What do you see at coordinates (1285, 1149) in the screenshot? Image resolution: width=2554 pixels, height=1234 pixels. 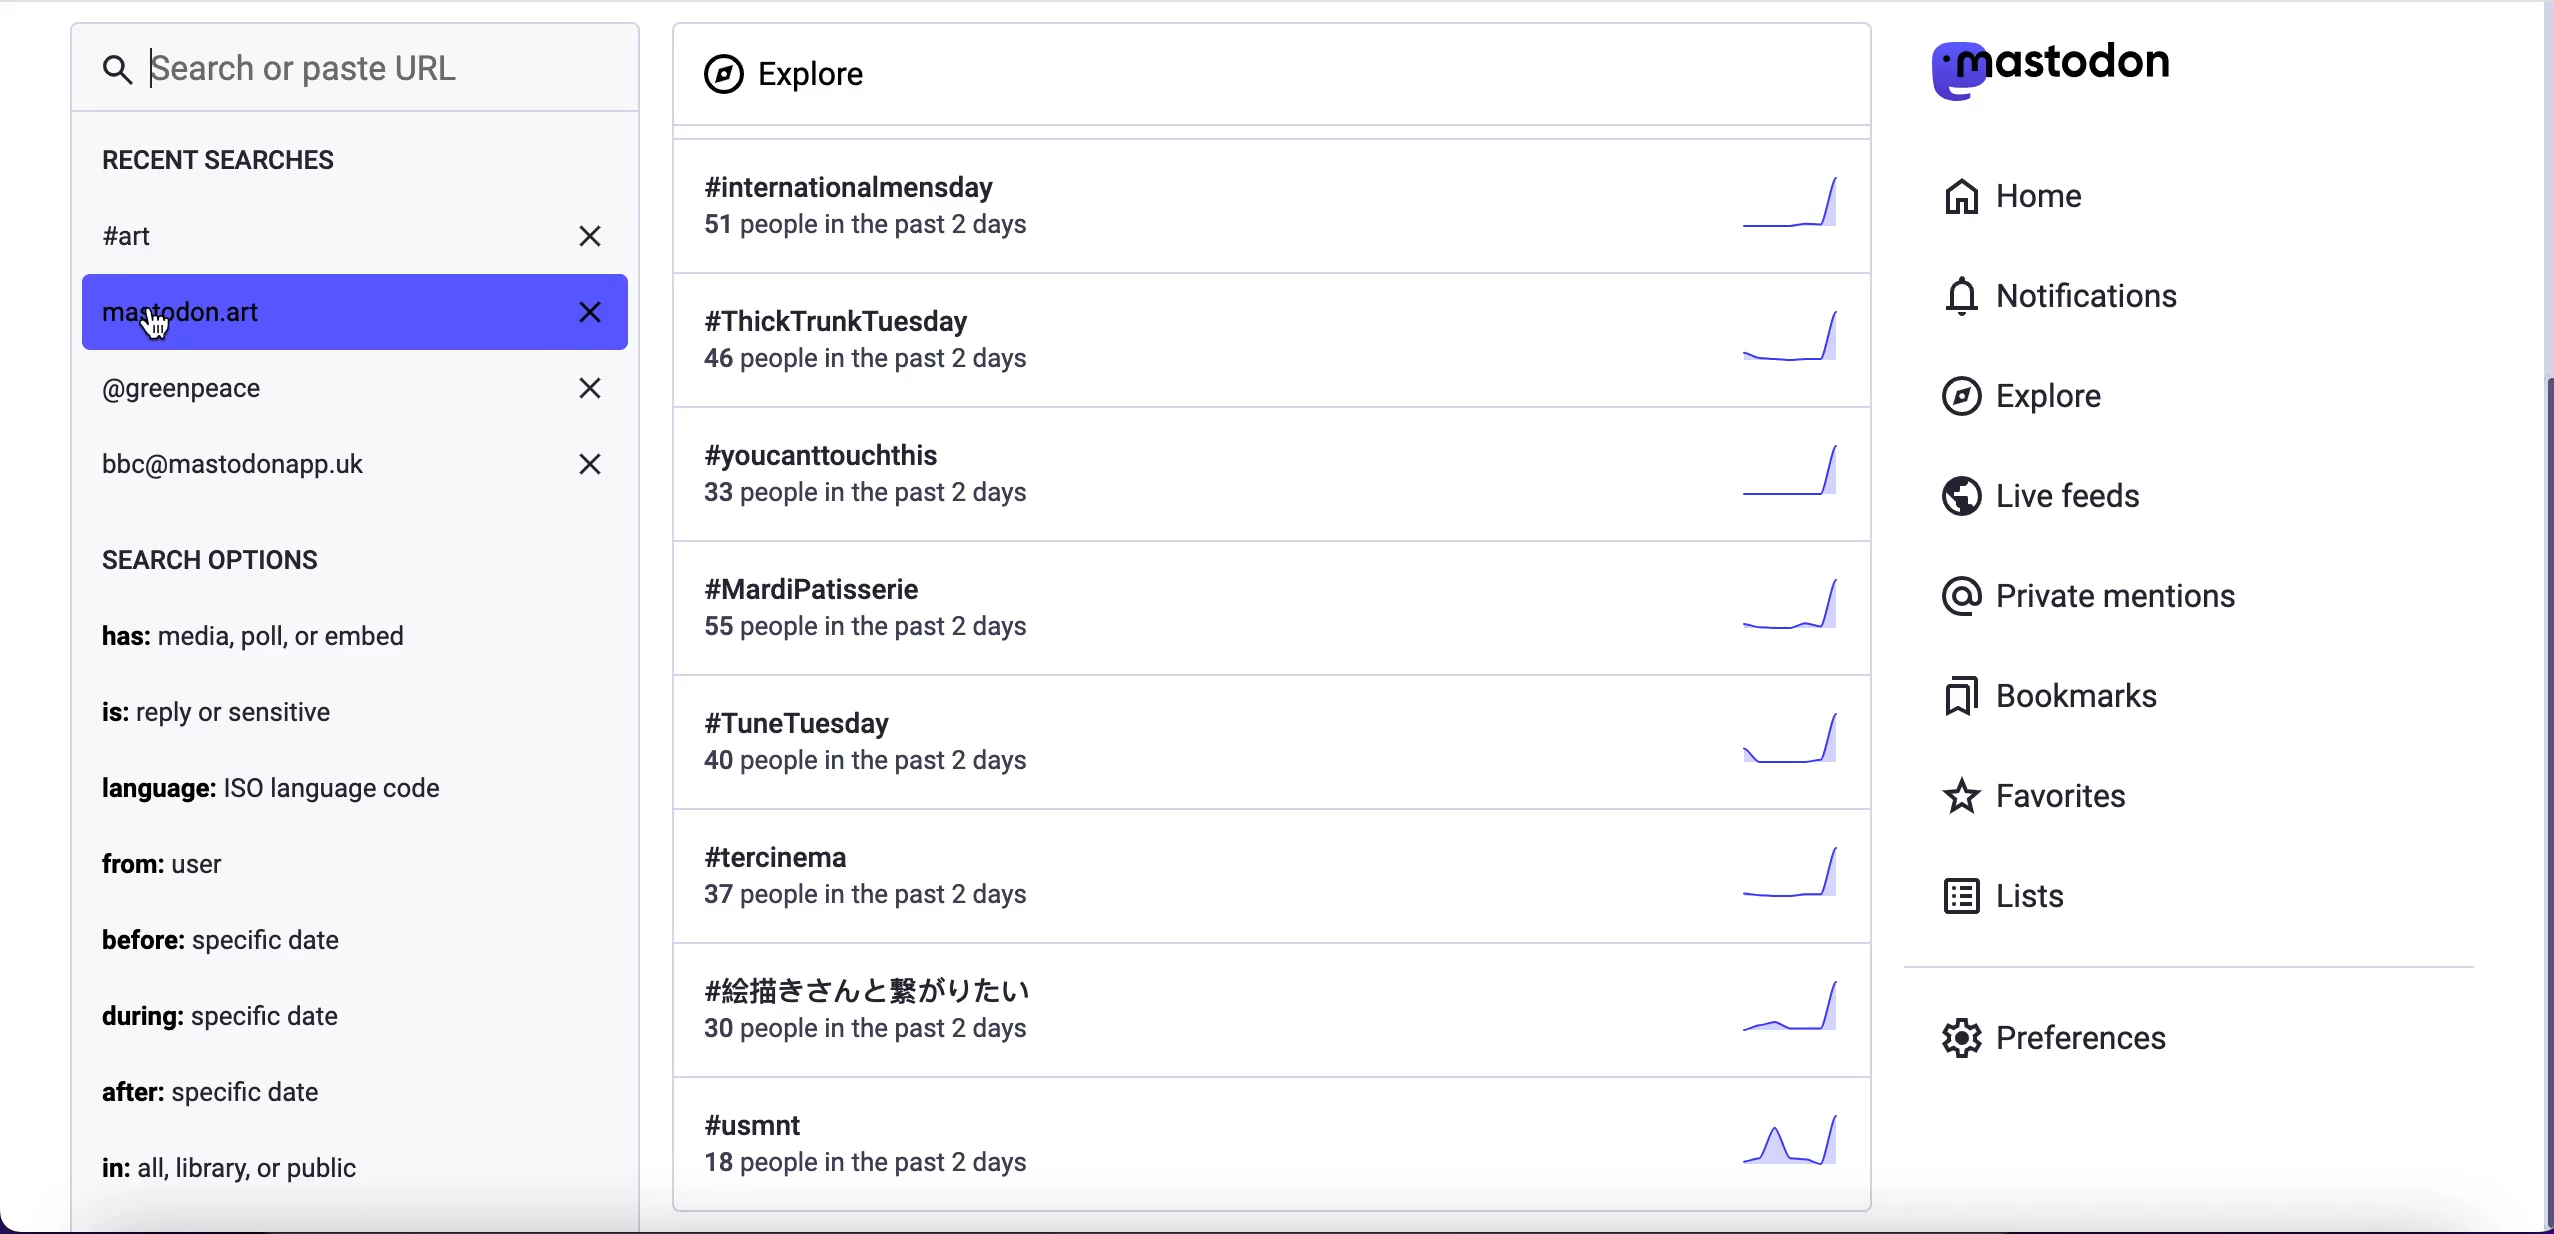 I see `#usmnt` at bounding box center [1285, 1149].